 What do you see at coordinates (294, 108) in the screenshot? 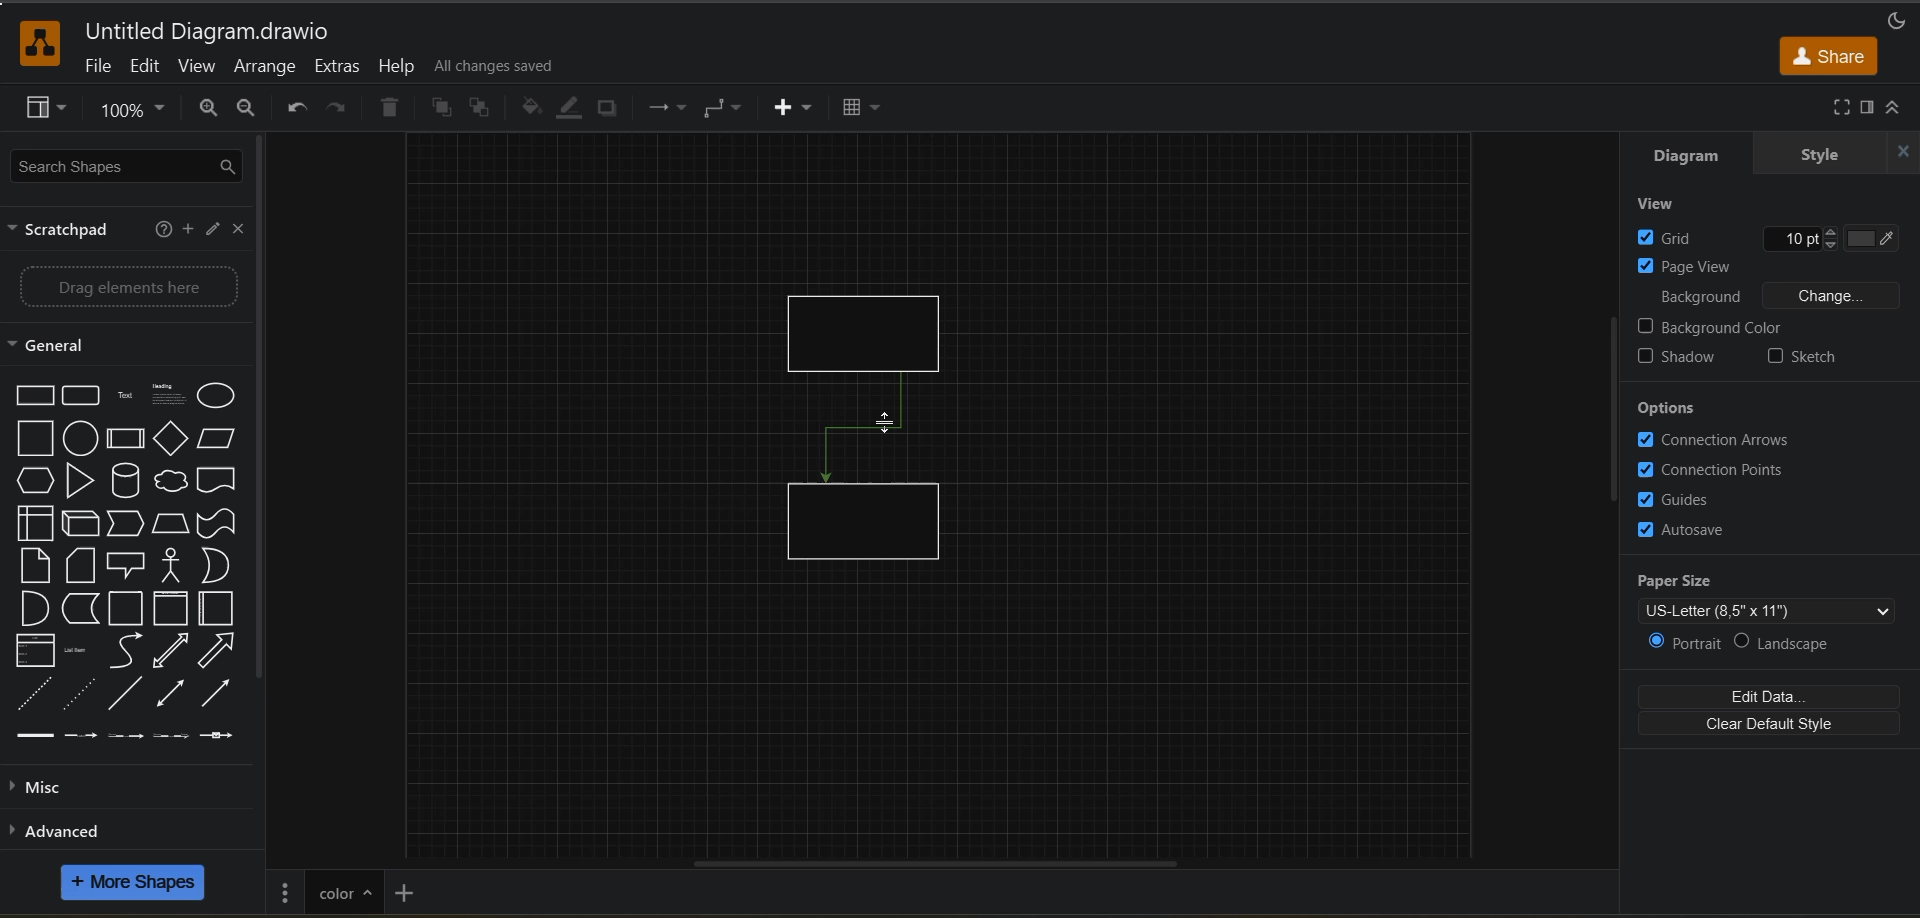
I see `undo` at bounding box center [294, 108].